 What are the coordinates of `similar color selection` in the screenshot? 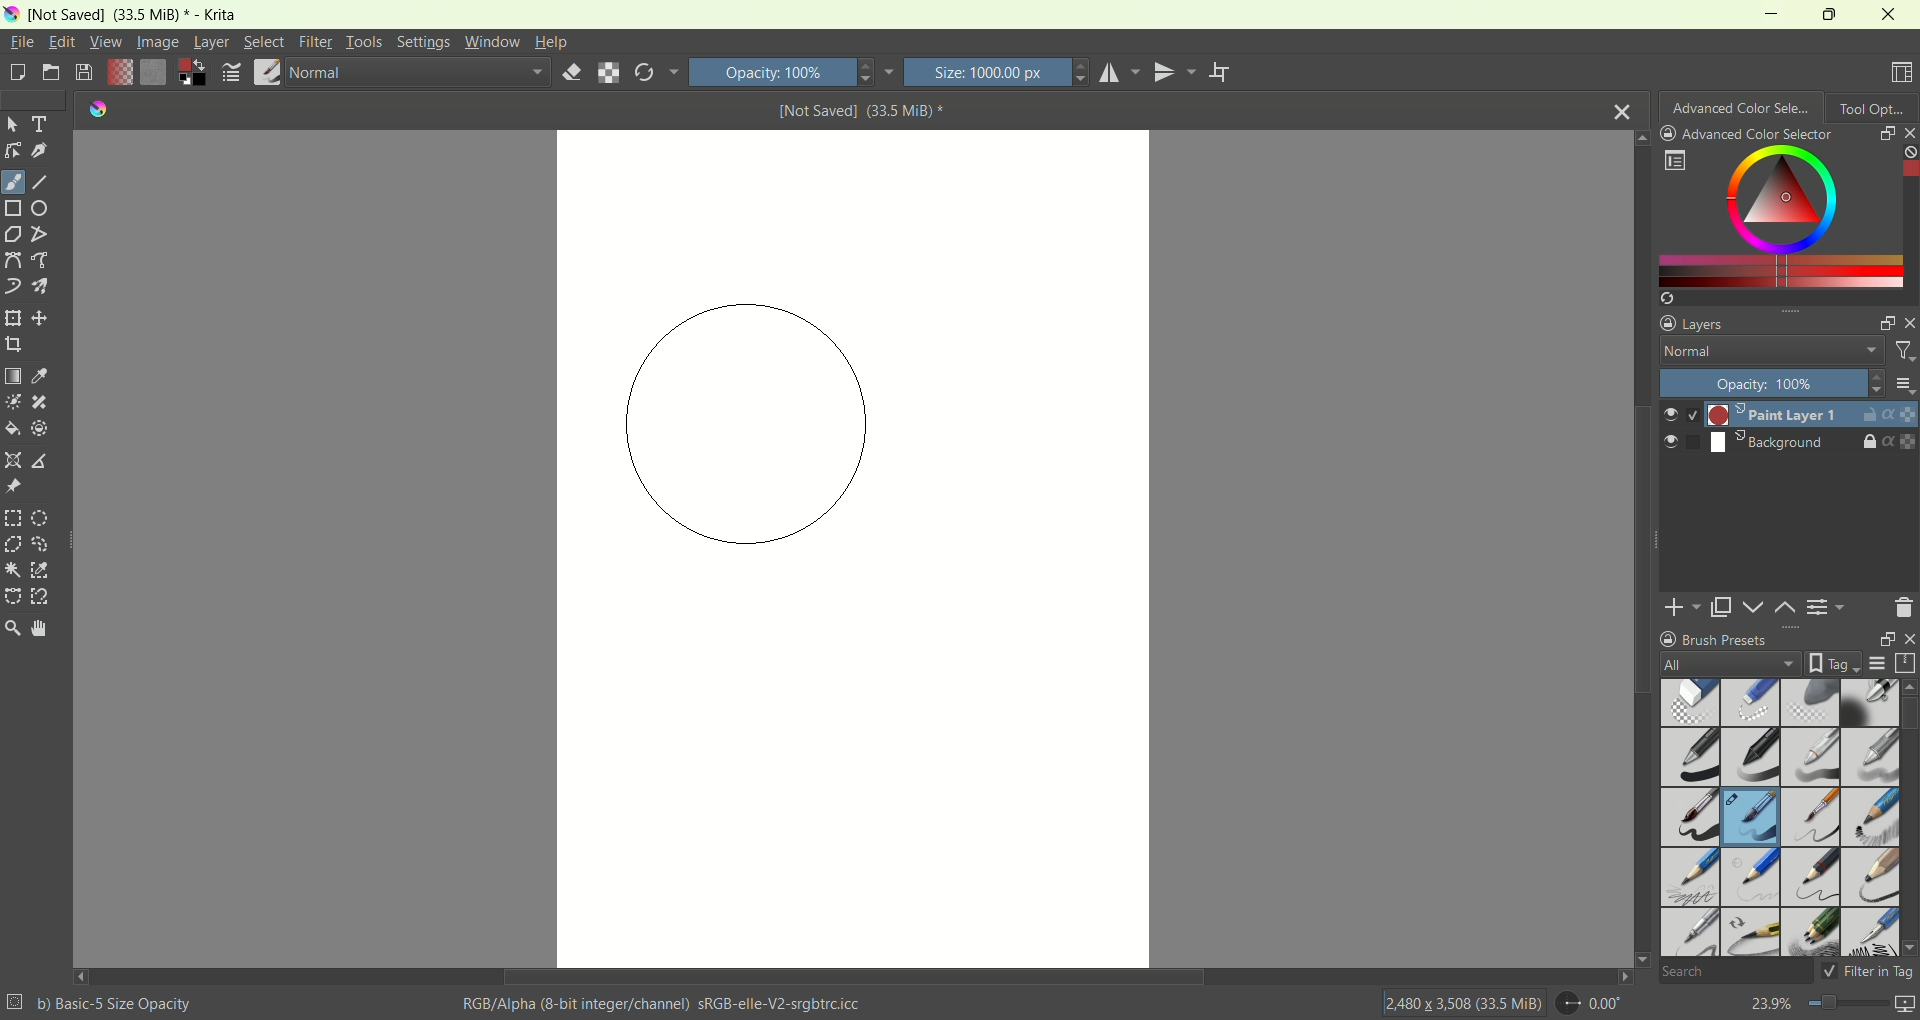 It's located at (40, 570).